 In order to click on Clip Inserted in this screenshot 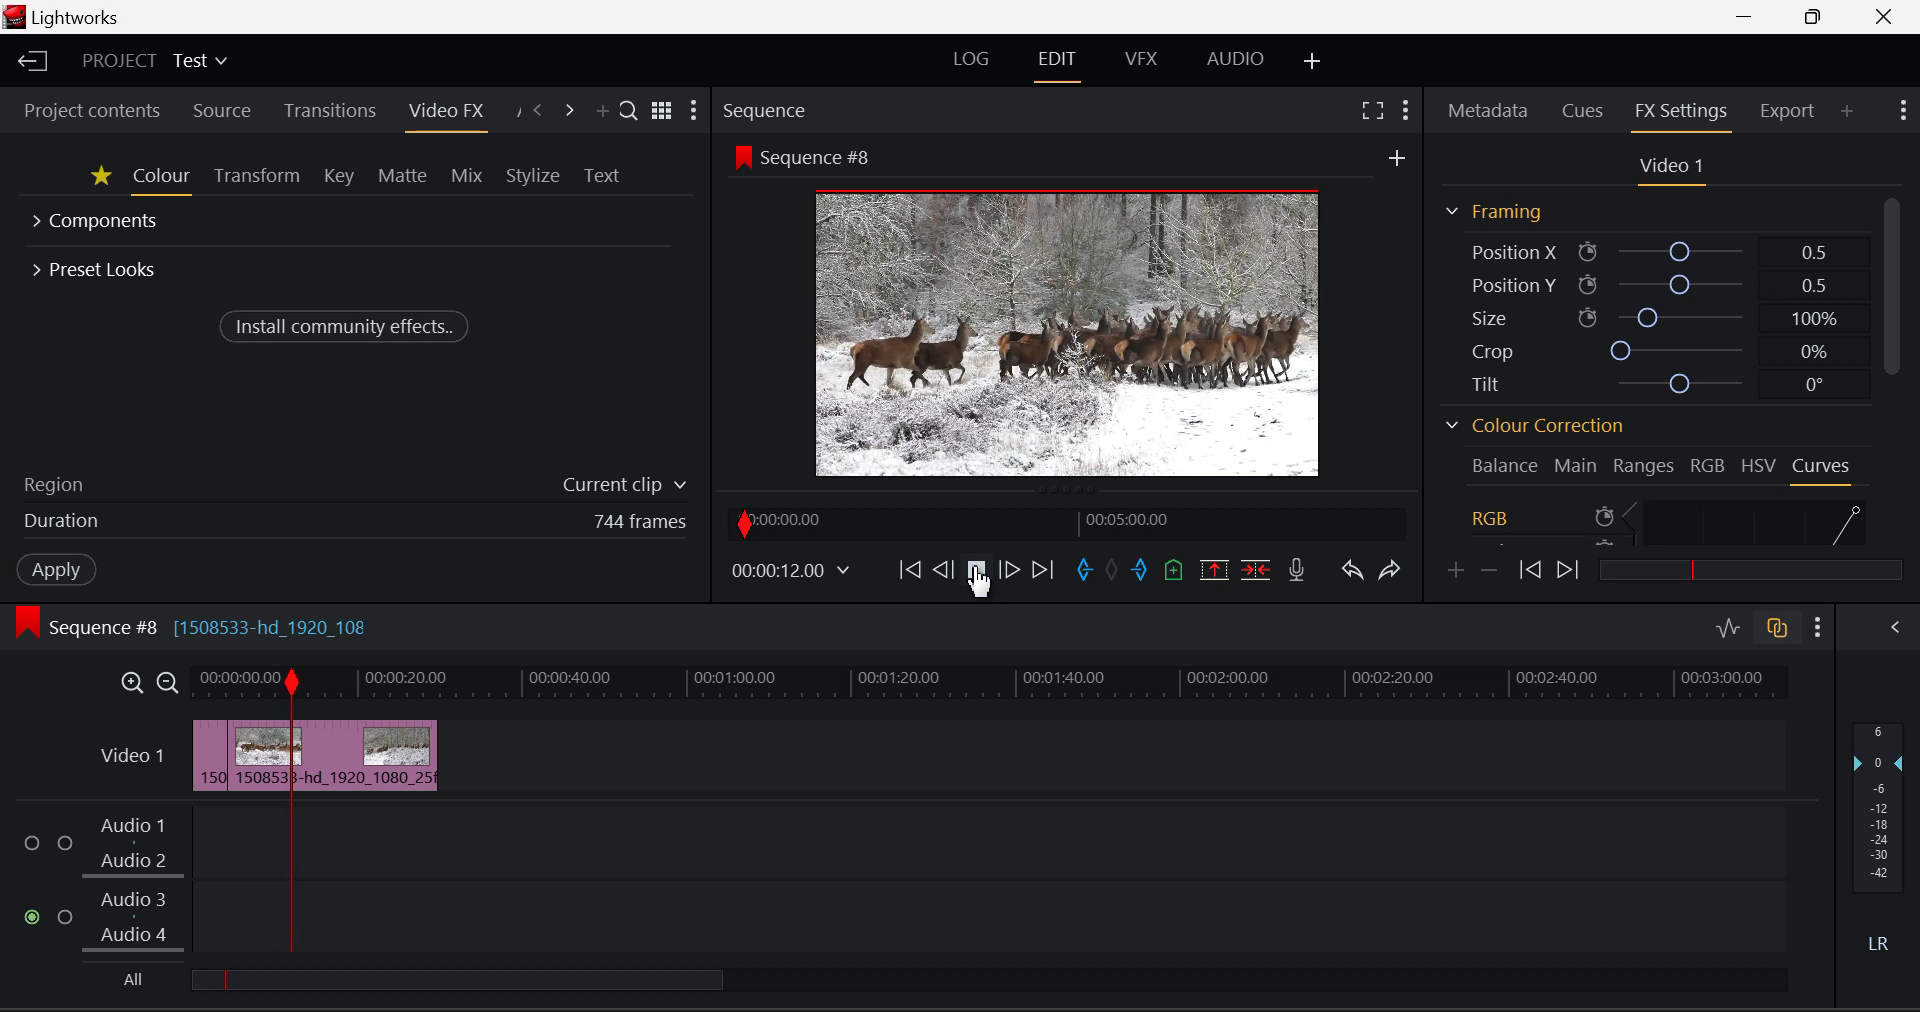, I will do `click(314, 755)`.